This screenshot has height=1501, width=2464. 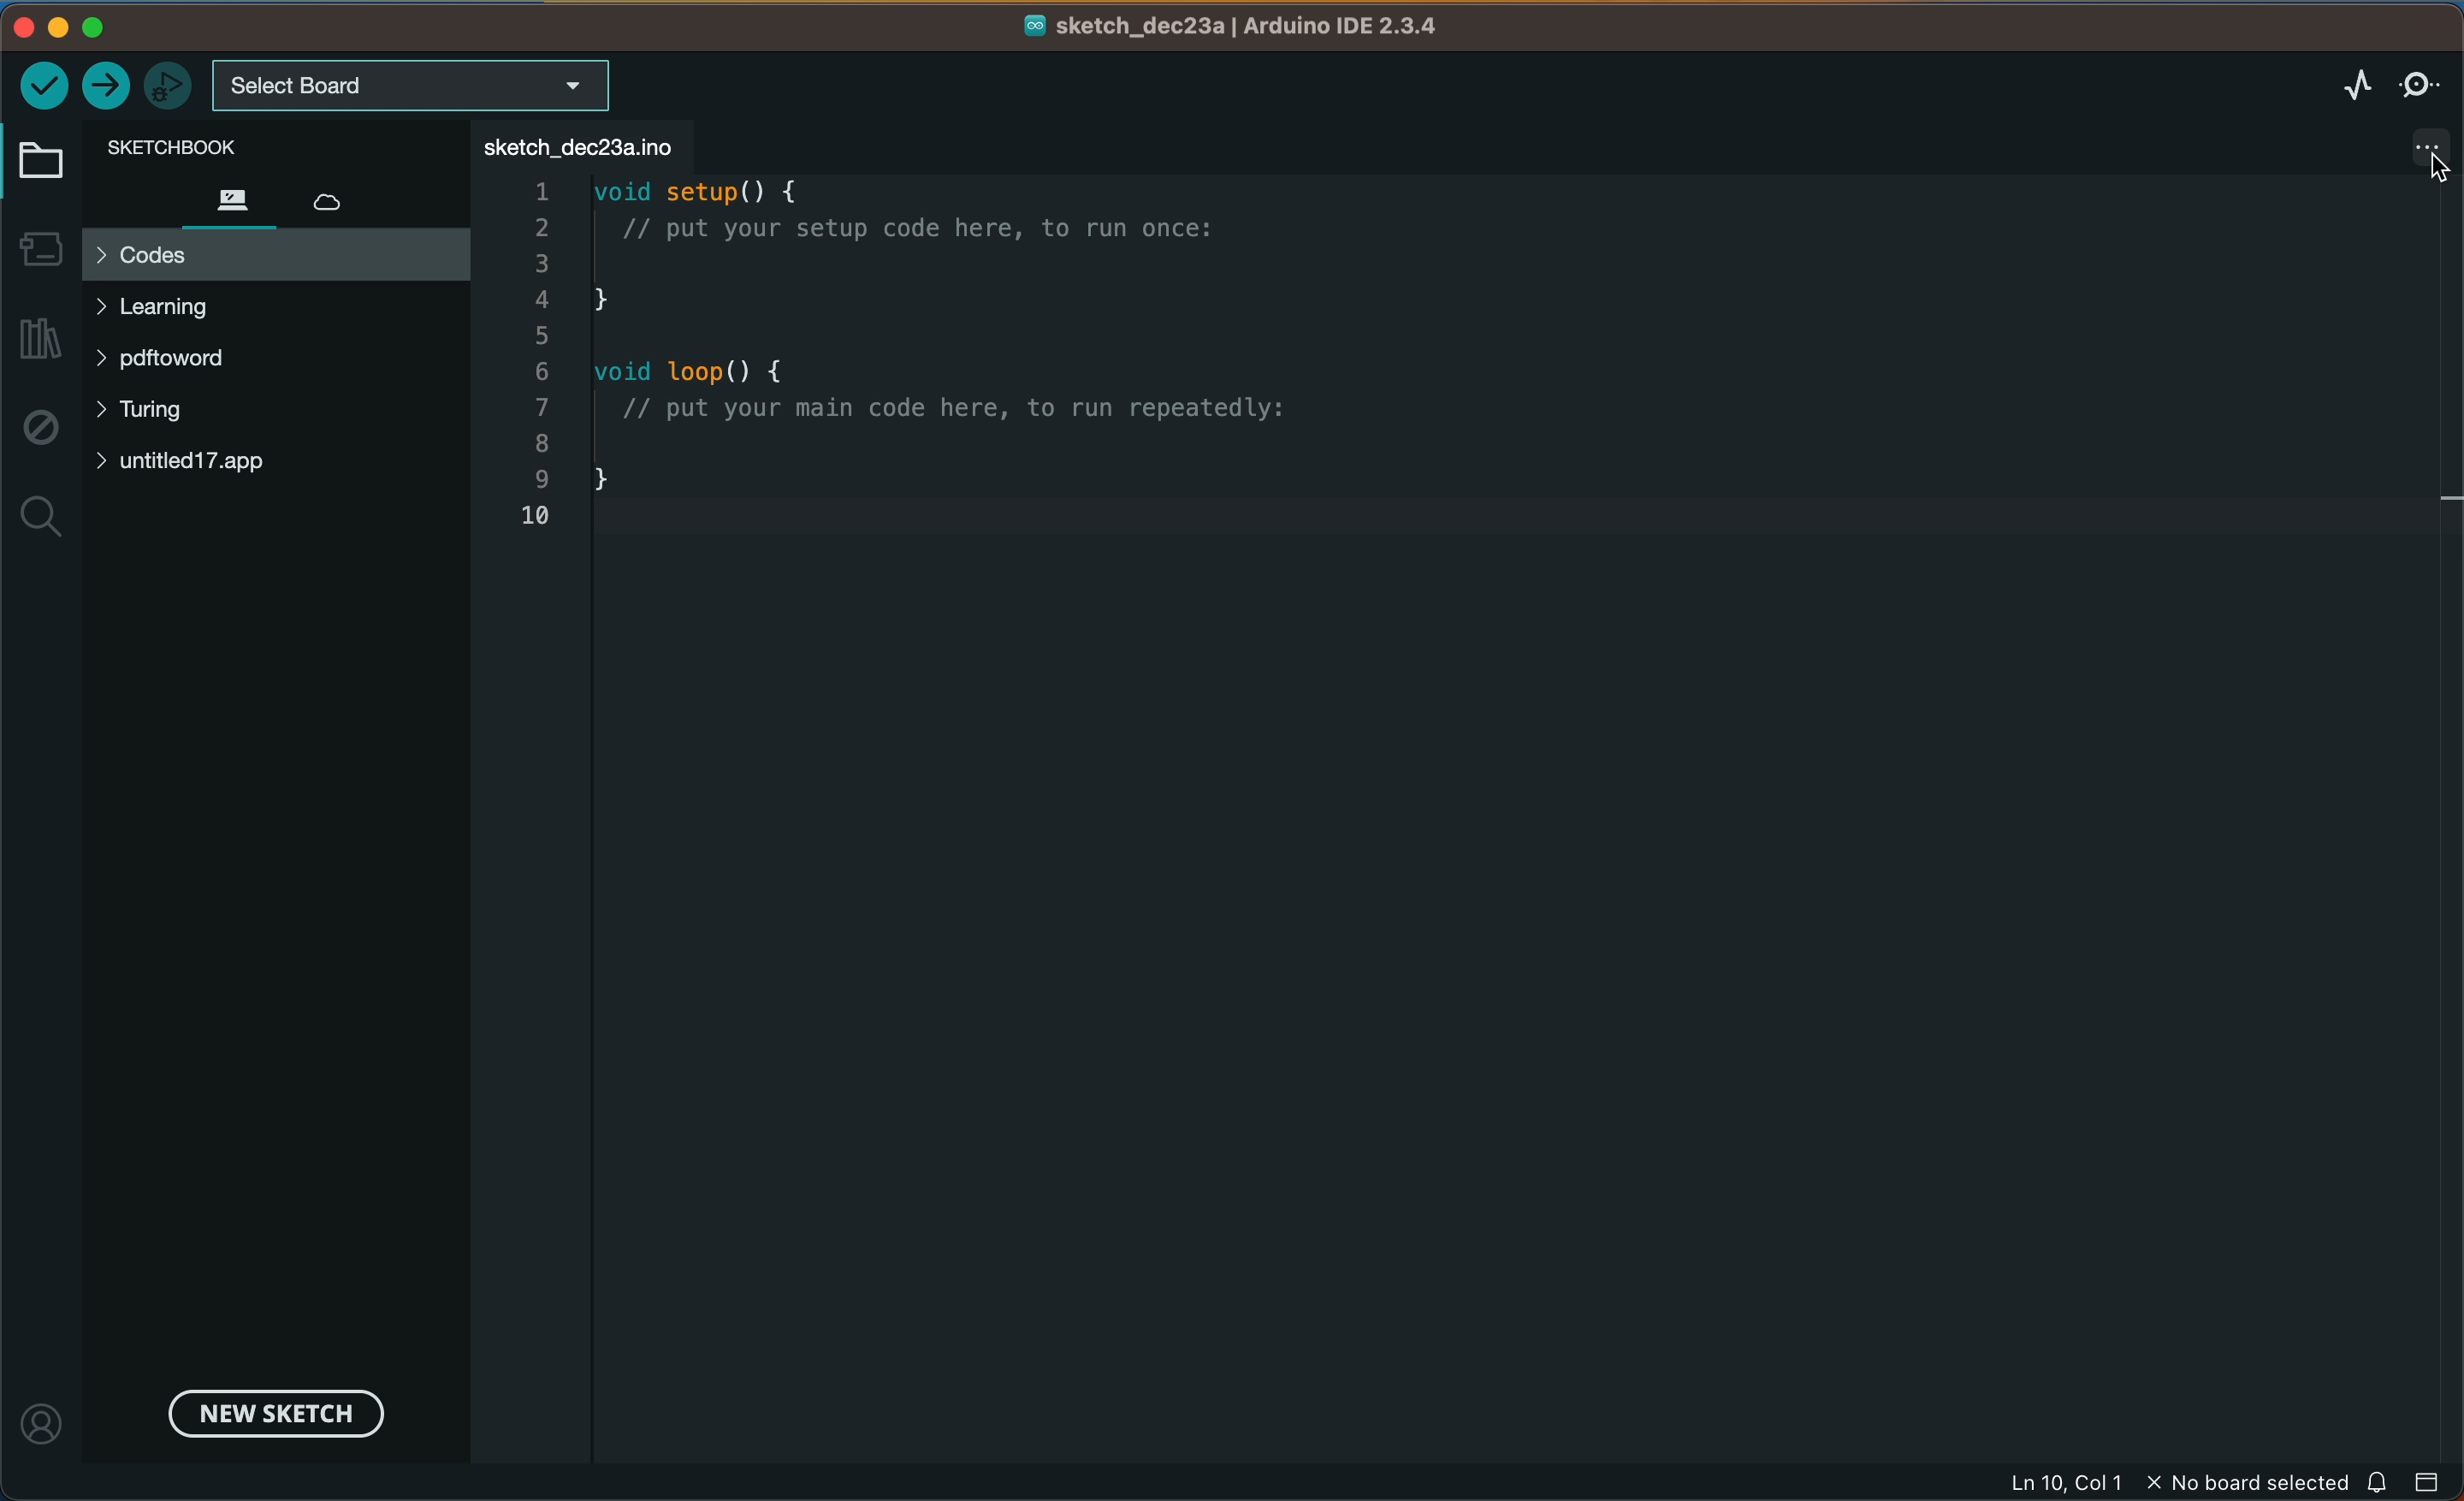 I want to click on sketchbook, so click(x=246, y=145).